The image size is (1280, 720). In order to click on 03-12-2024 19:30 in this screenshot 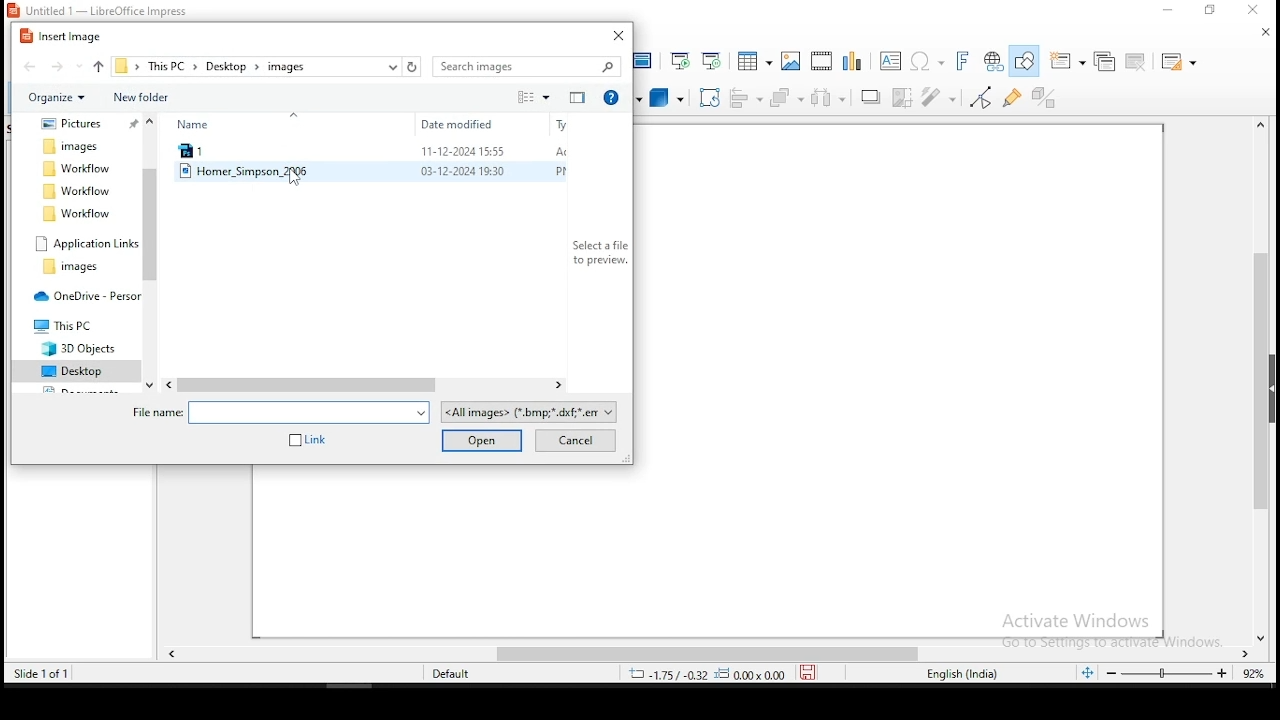, I will do `click(461, 174)`.